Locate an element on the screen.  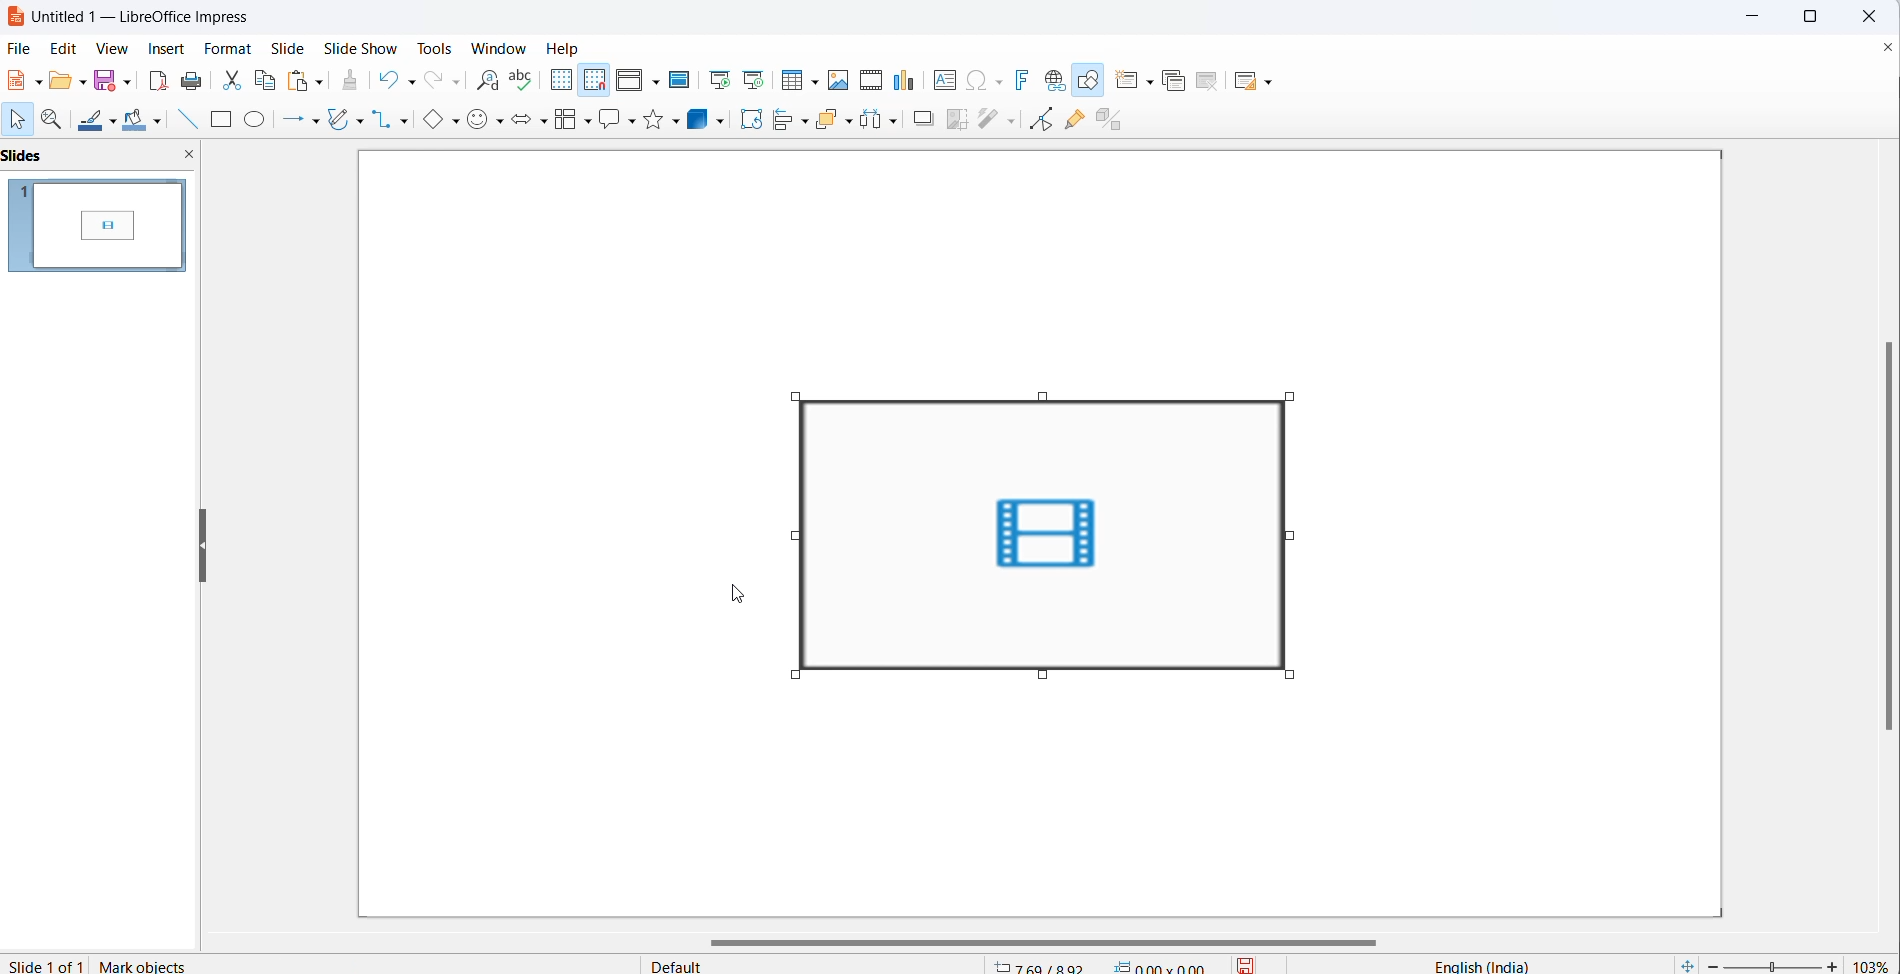
video file is located at coordinates (1049, 535).